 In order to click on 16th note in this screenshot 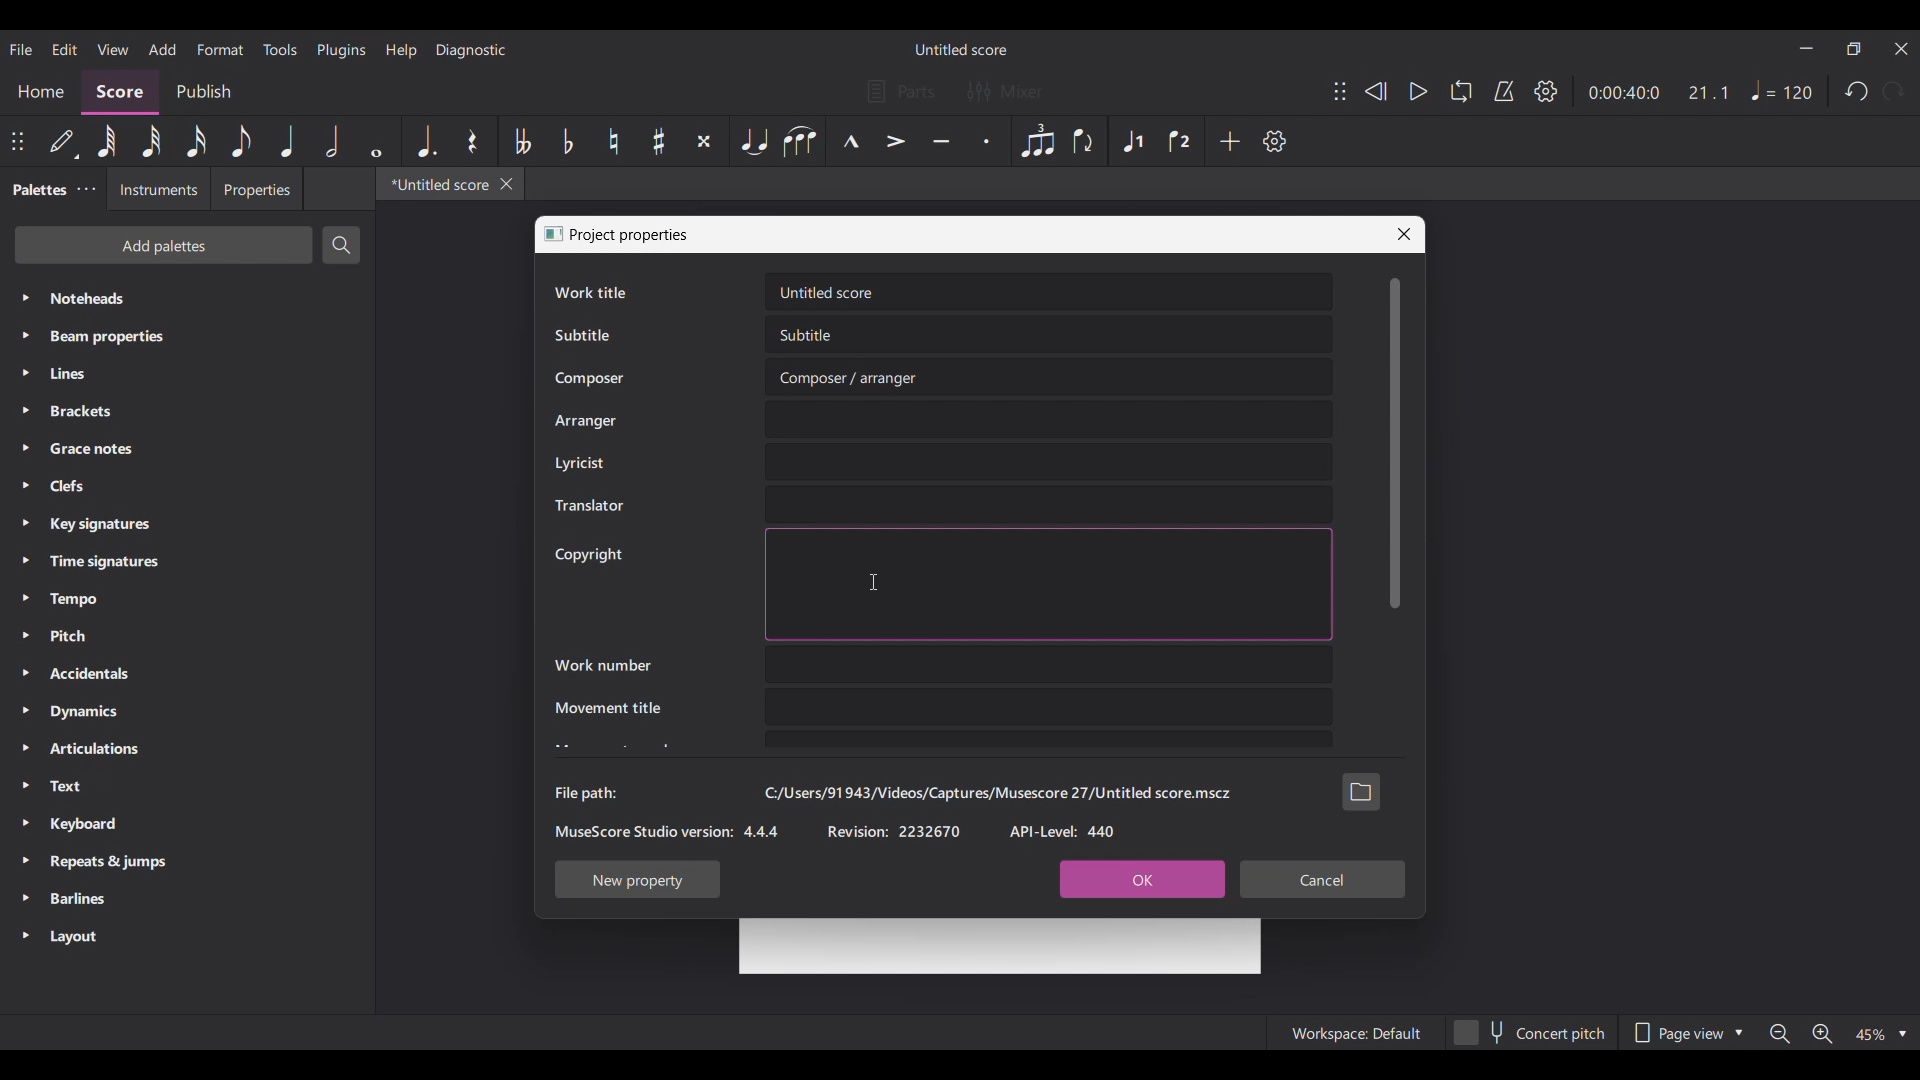, I will do `click(196, 141)`.